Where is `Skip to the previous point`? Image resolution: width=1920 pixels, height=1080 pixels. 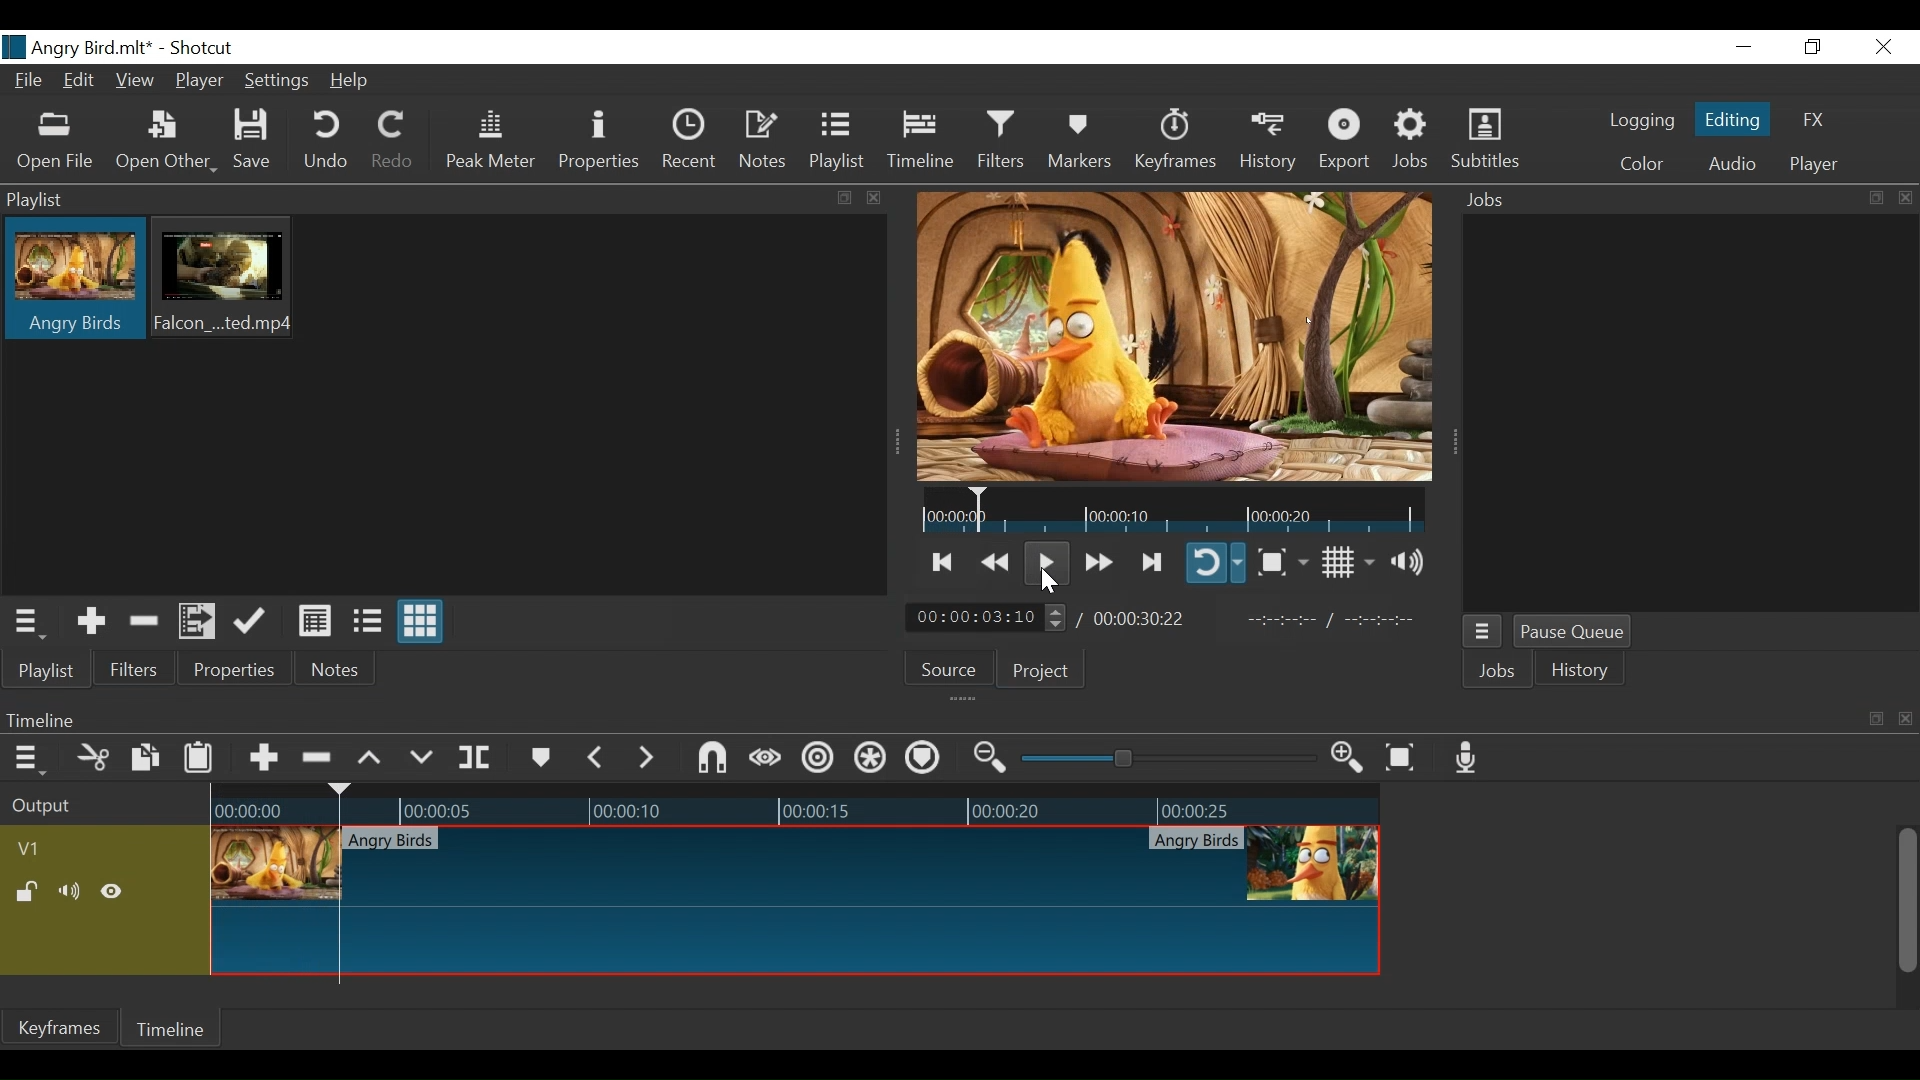
Skip to the previous point is located at coordinates (943, 561).